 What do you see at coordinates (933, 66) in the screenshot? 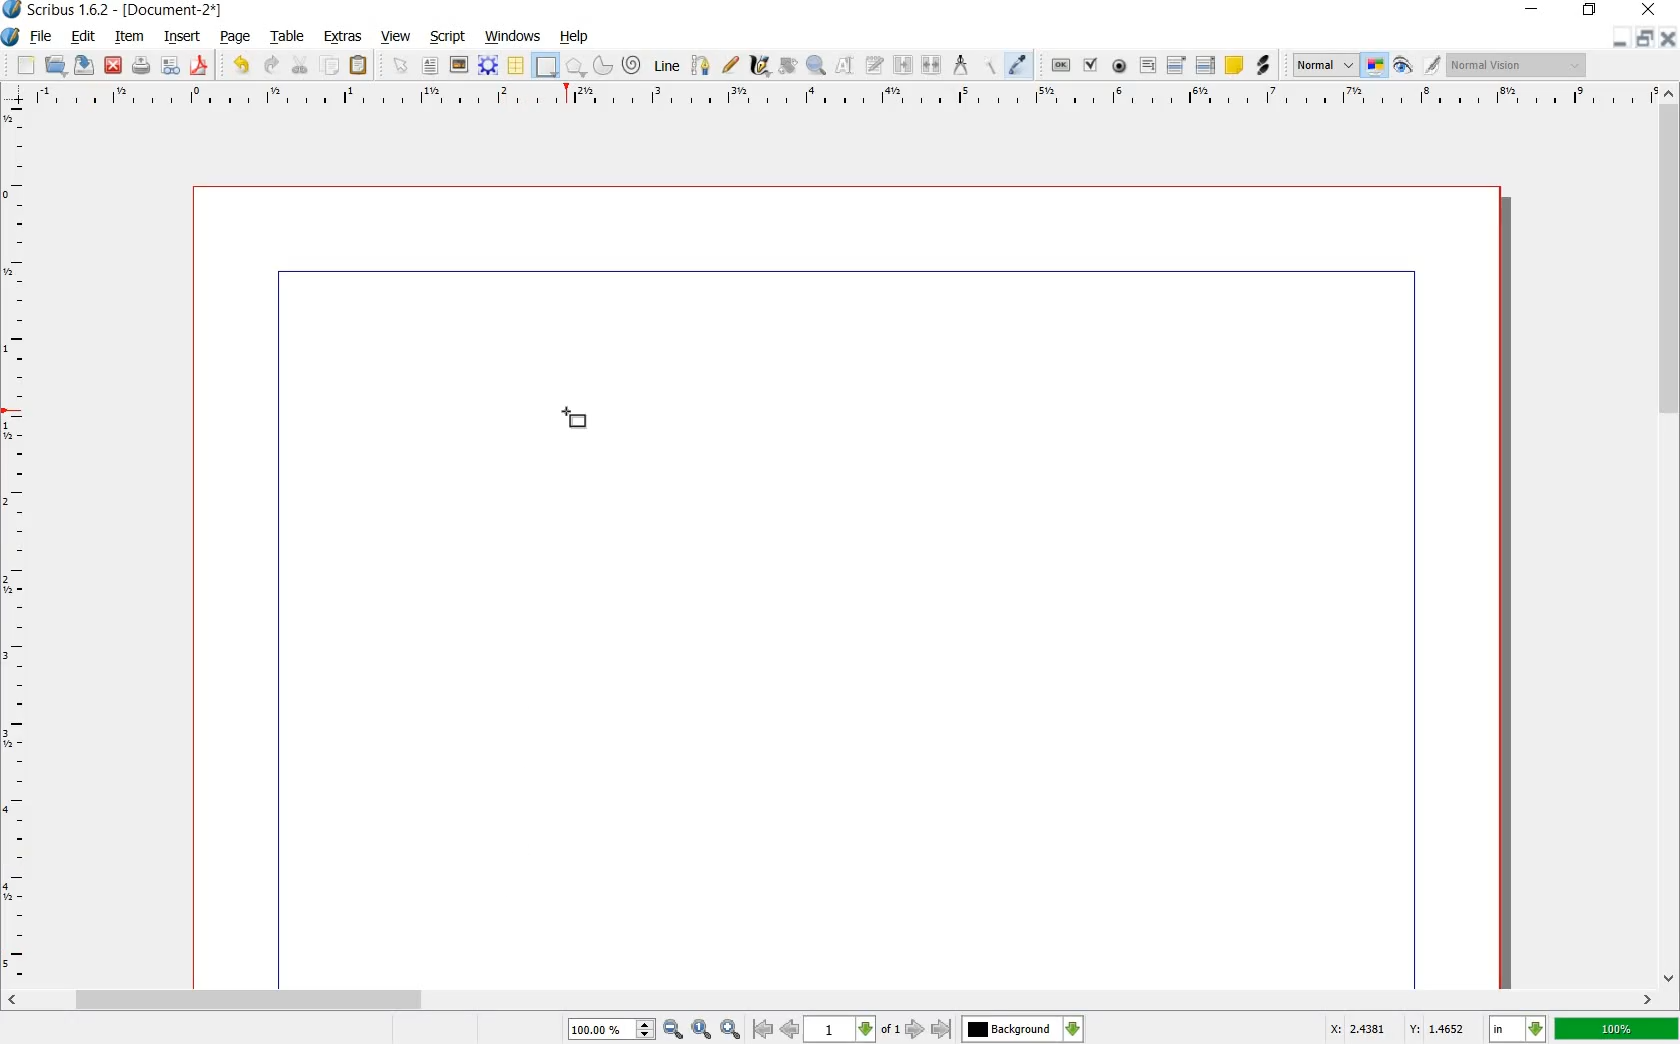
I see `UNLINK TEXT FRAME` at bounding box center [933, 66].